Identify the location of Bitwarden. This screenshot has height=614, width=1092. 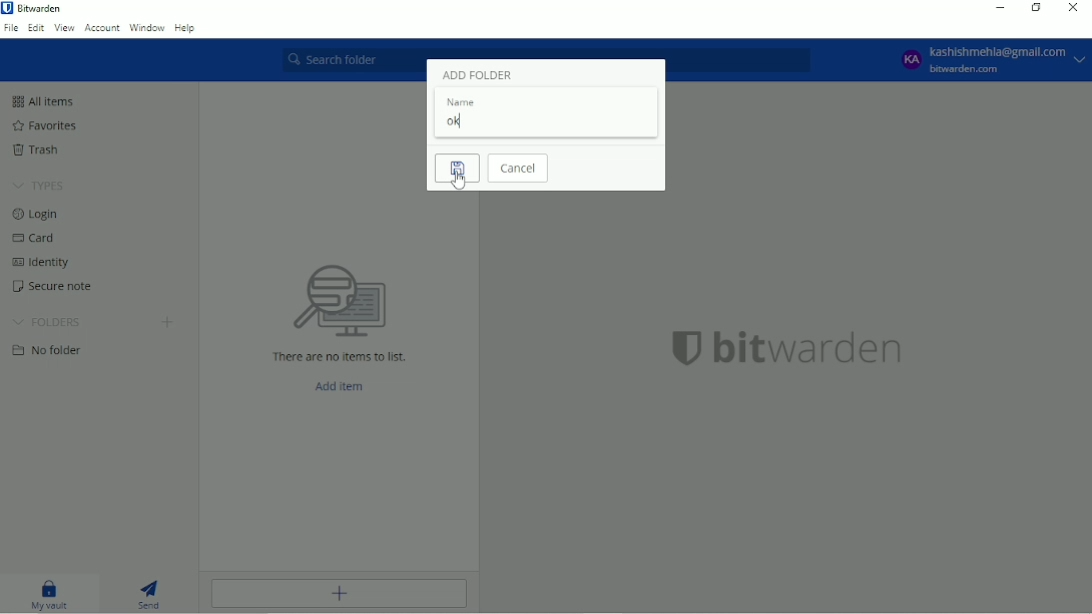
(40, 9).